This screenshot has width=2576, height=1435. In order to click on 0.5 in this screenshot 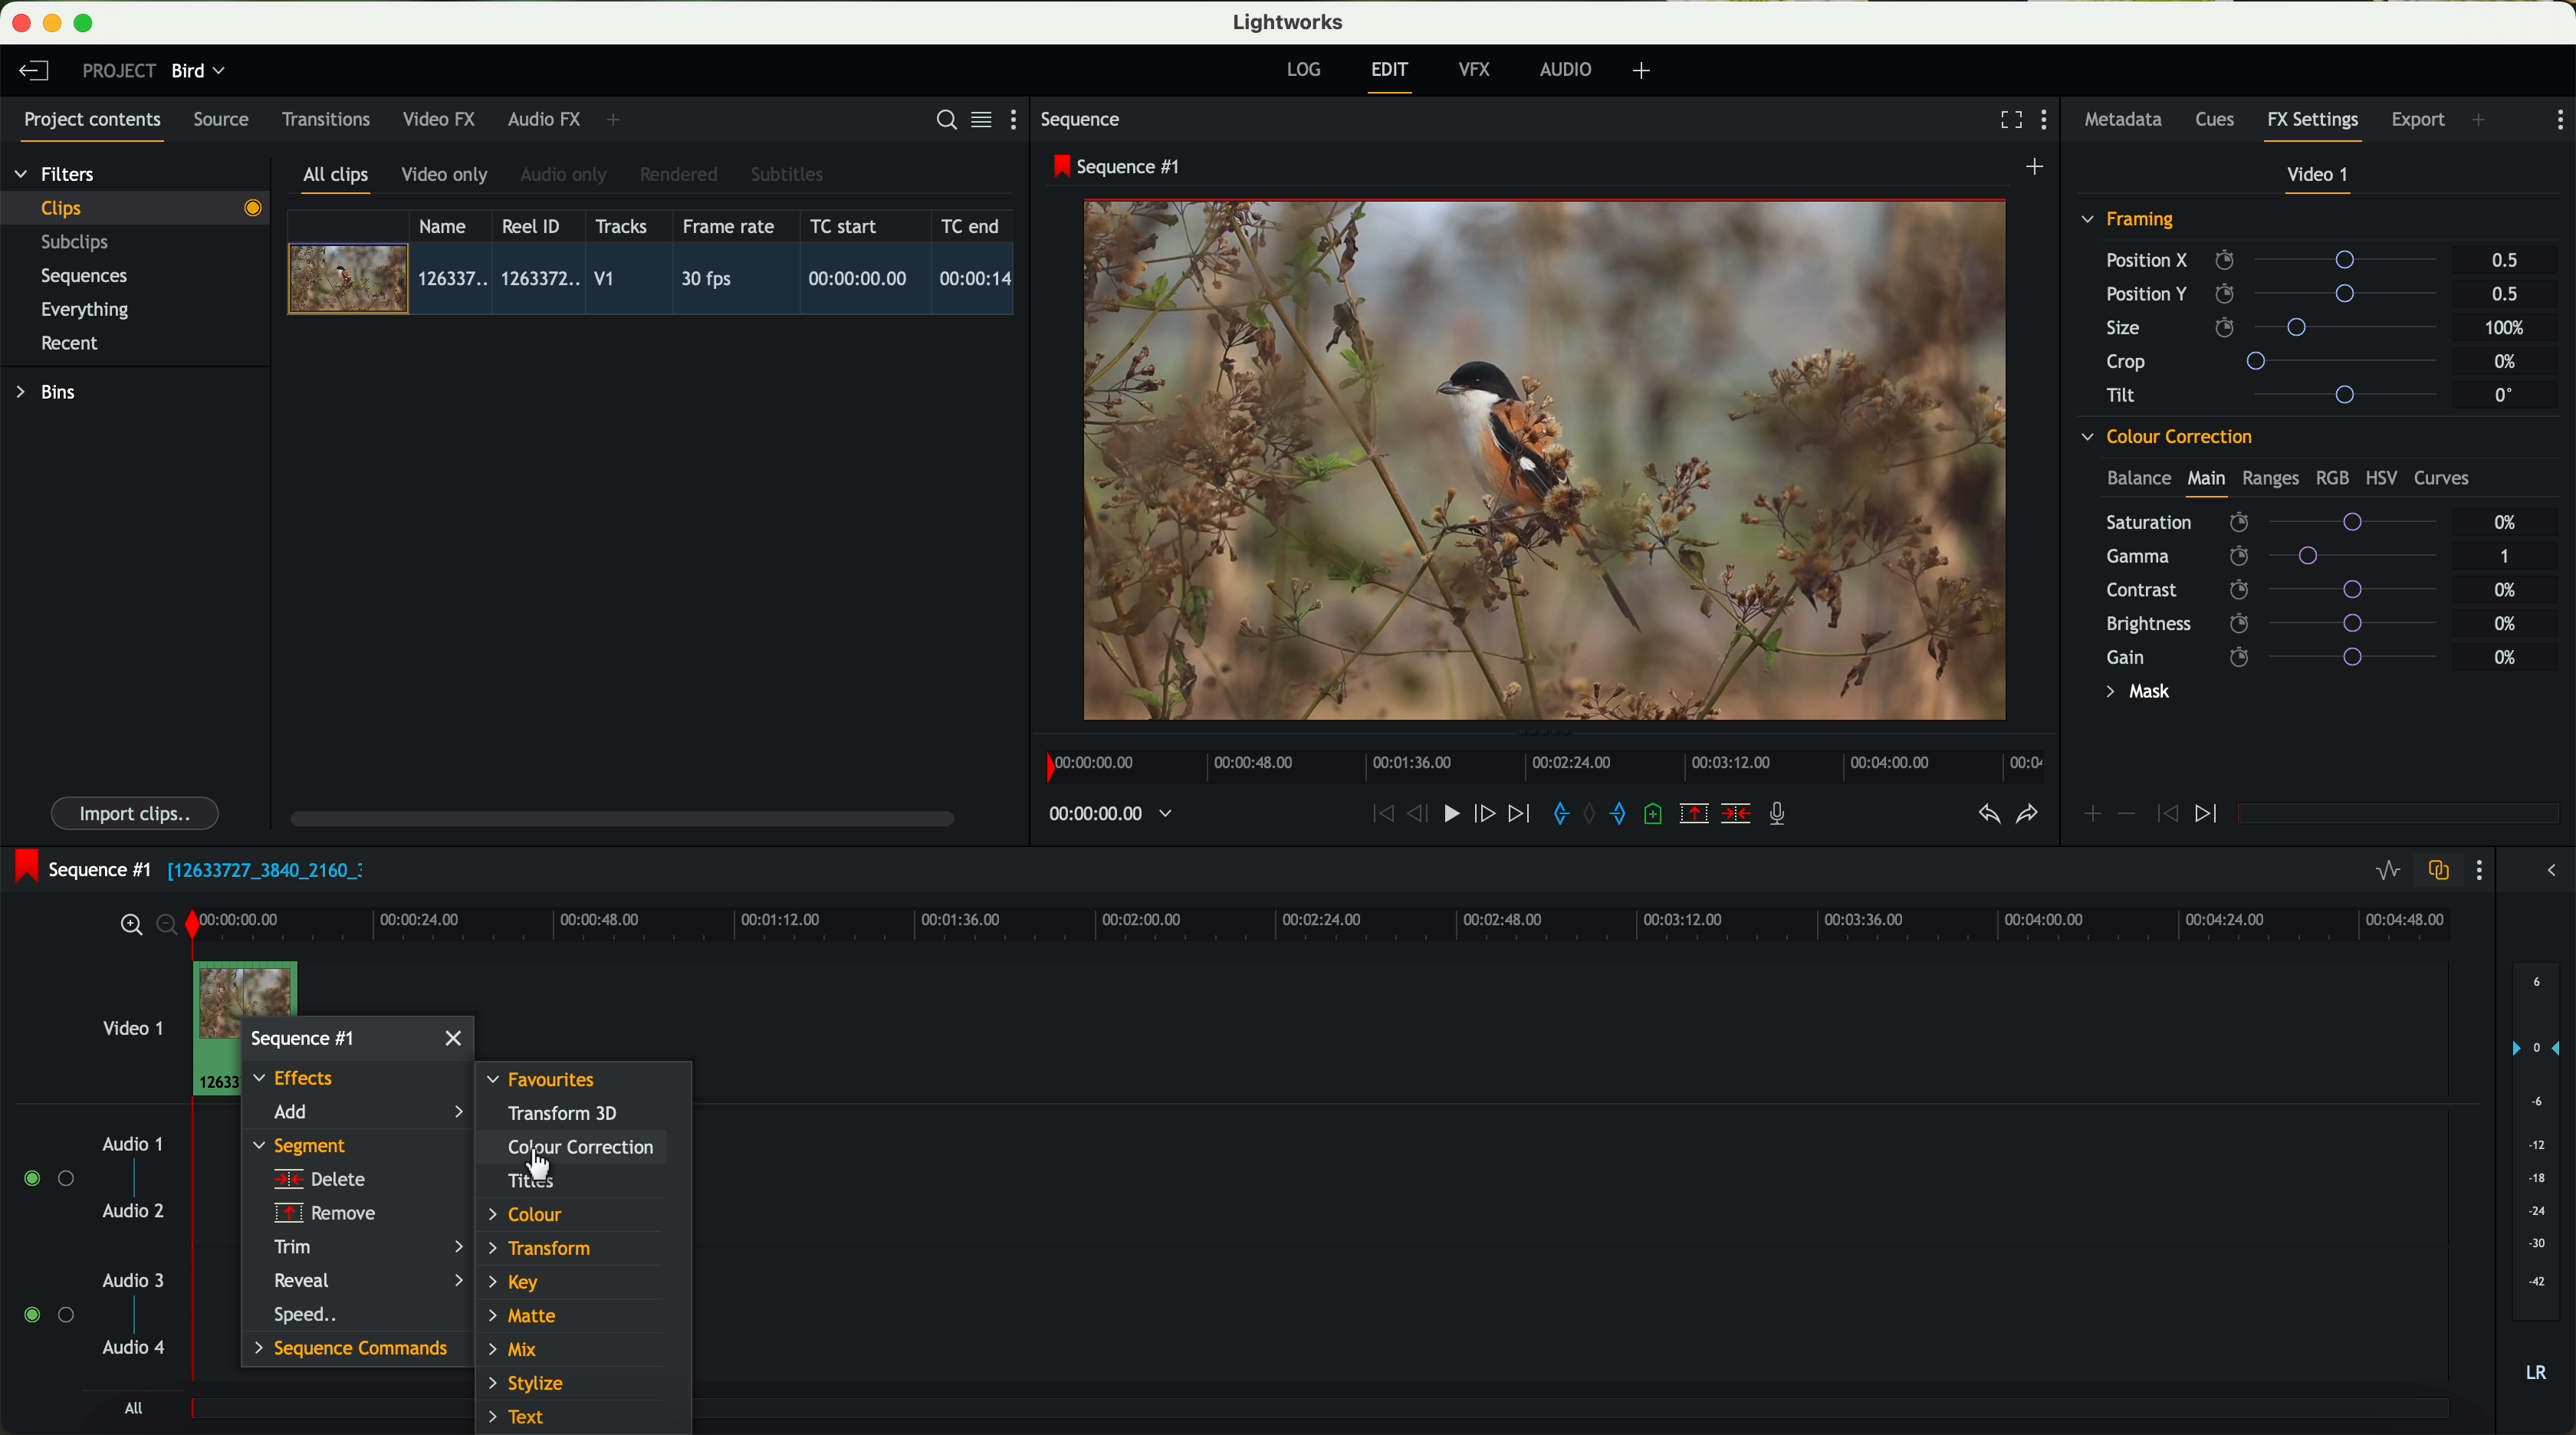, I will do `click(2503, 293)`.